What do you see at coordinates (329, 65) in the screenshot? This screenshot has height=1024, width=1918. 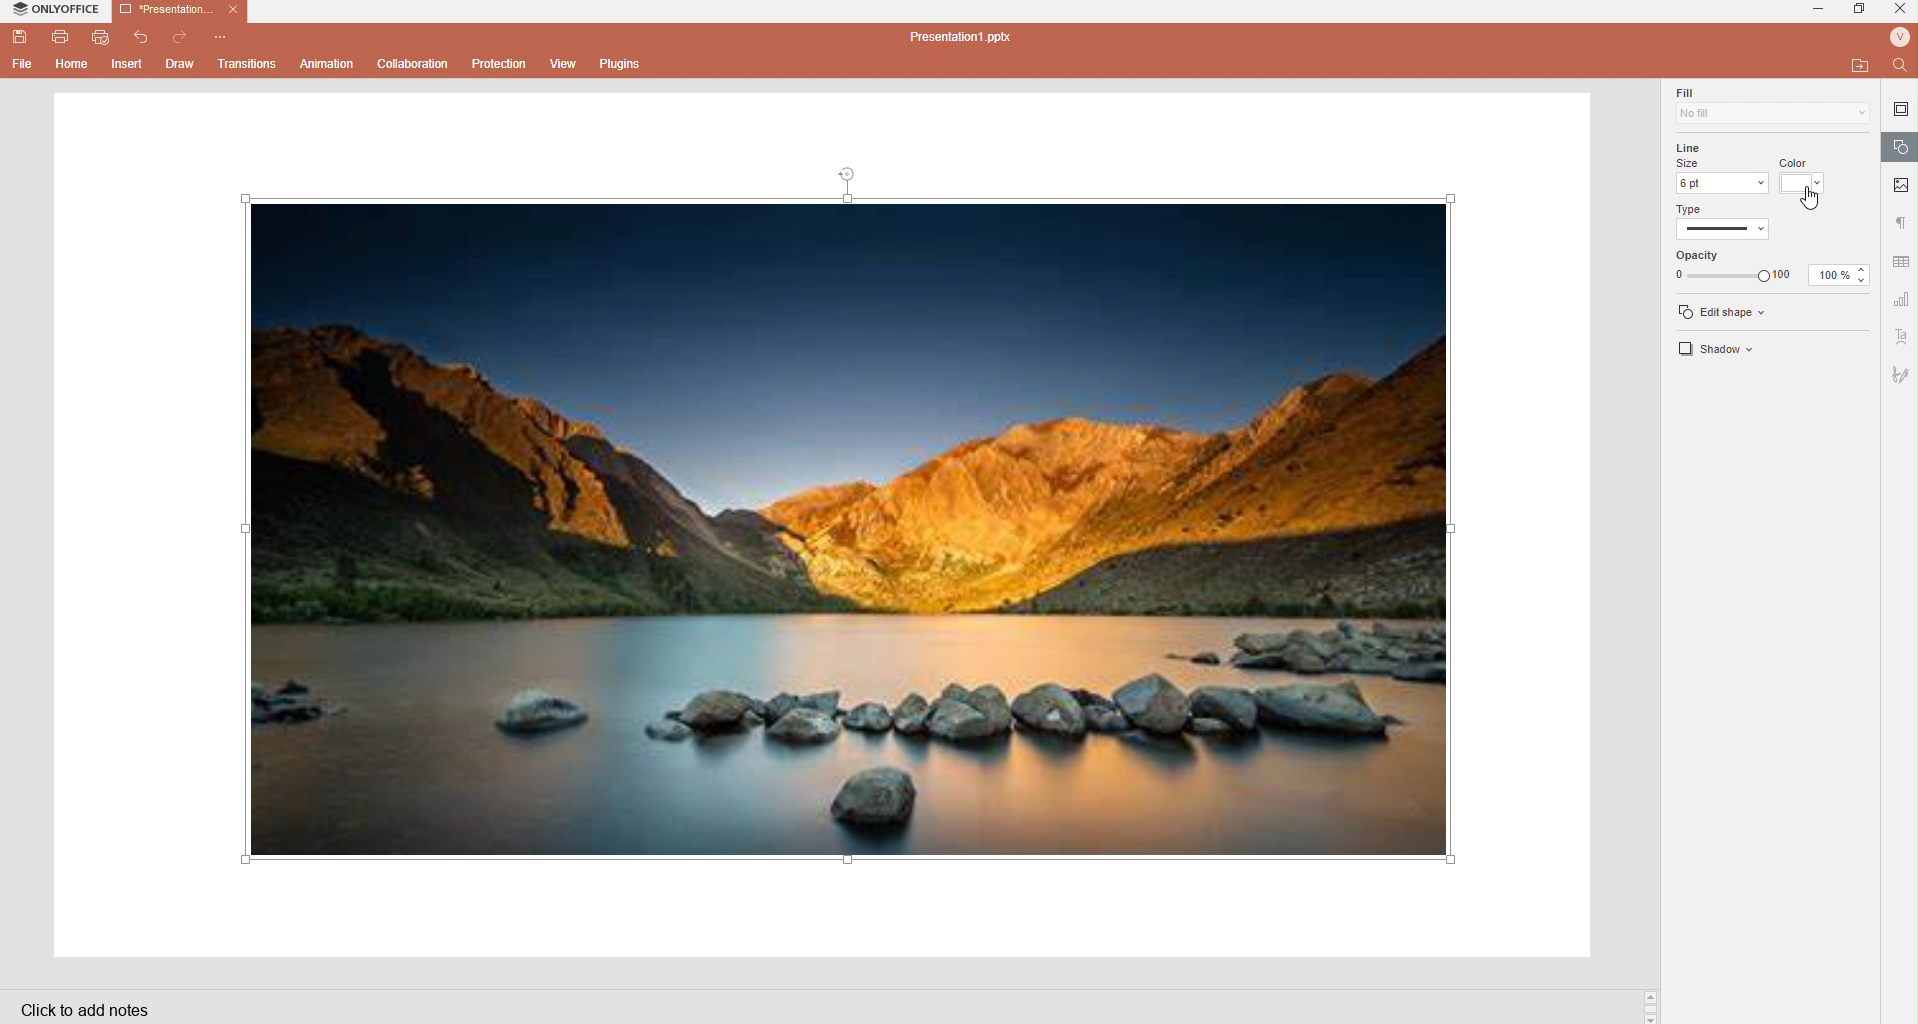 I see `Animation` at bounding box center [329, 65].